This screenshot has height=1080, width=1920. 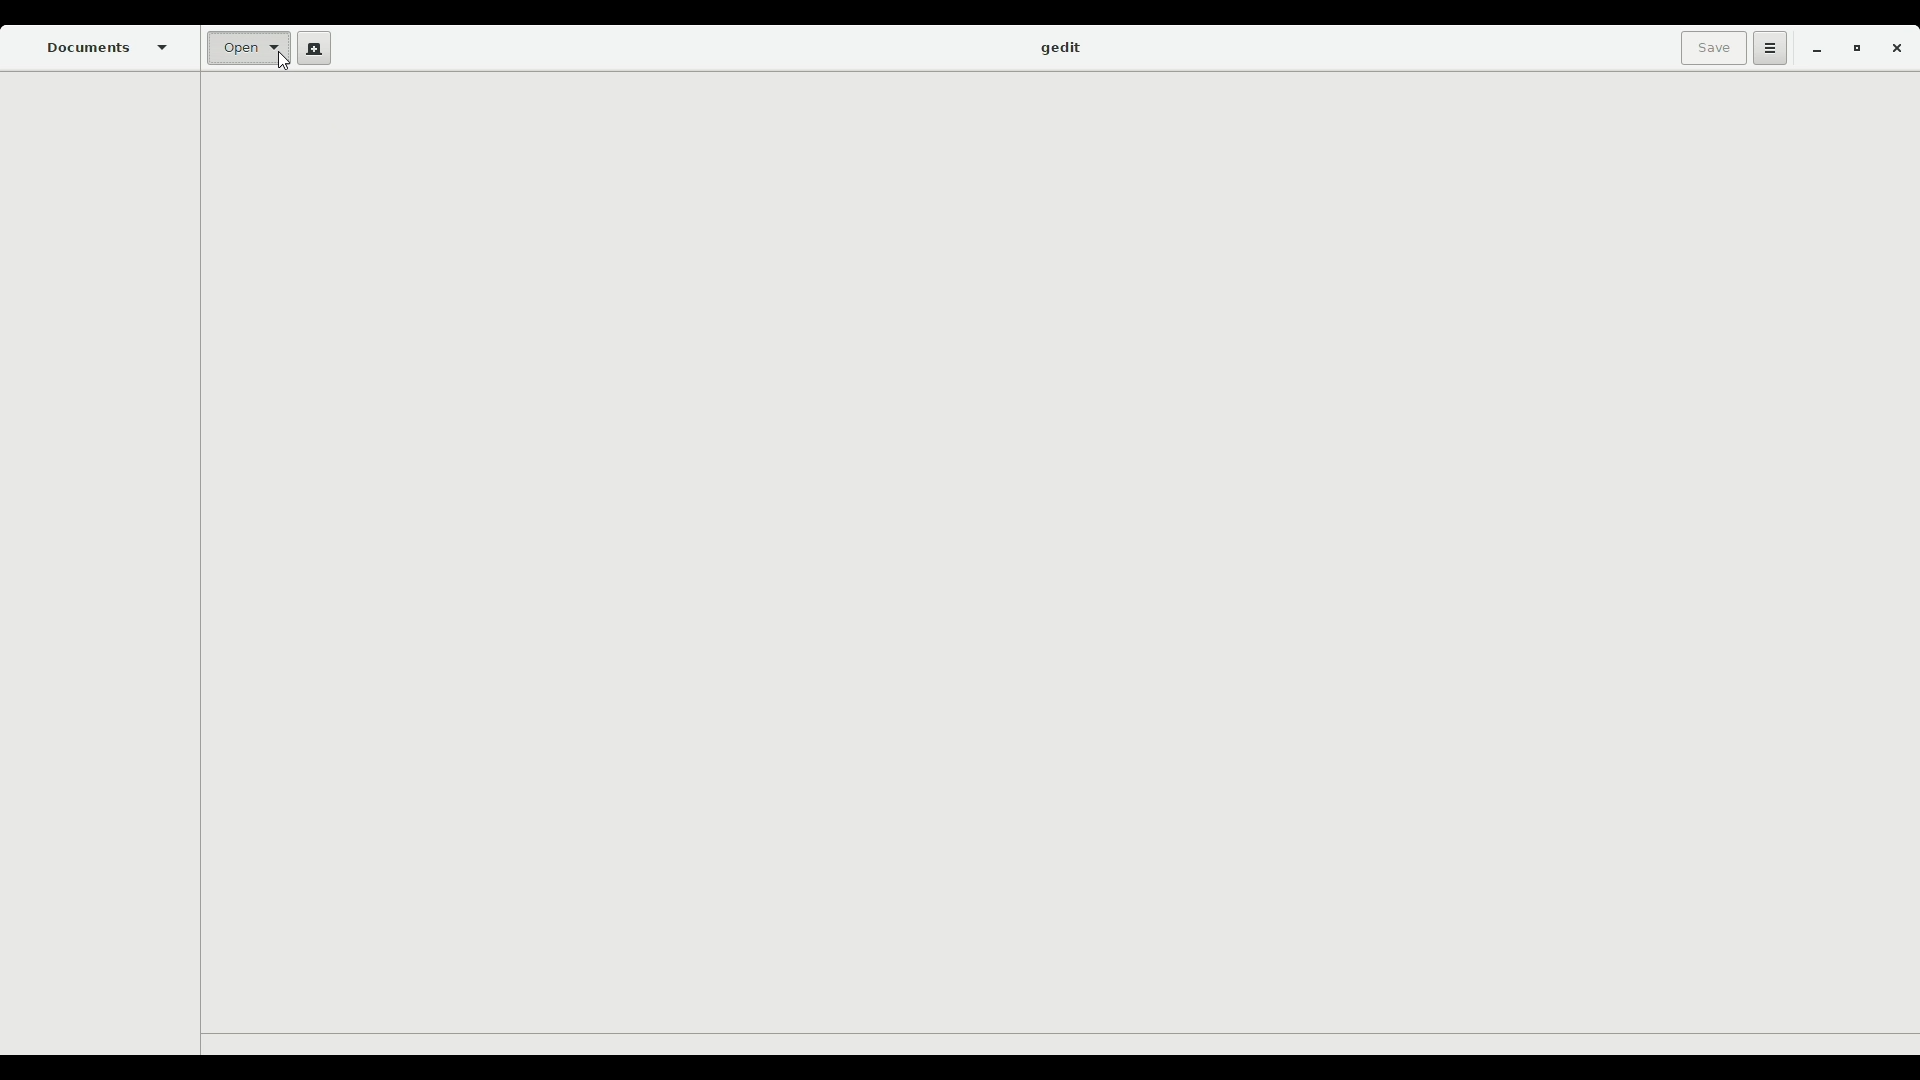 What do you see at coordinates (1896, 52) in the screenshot?
I see `Close` at bounding box center [1896, 52].